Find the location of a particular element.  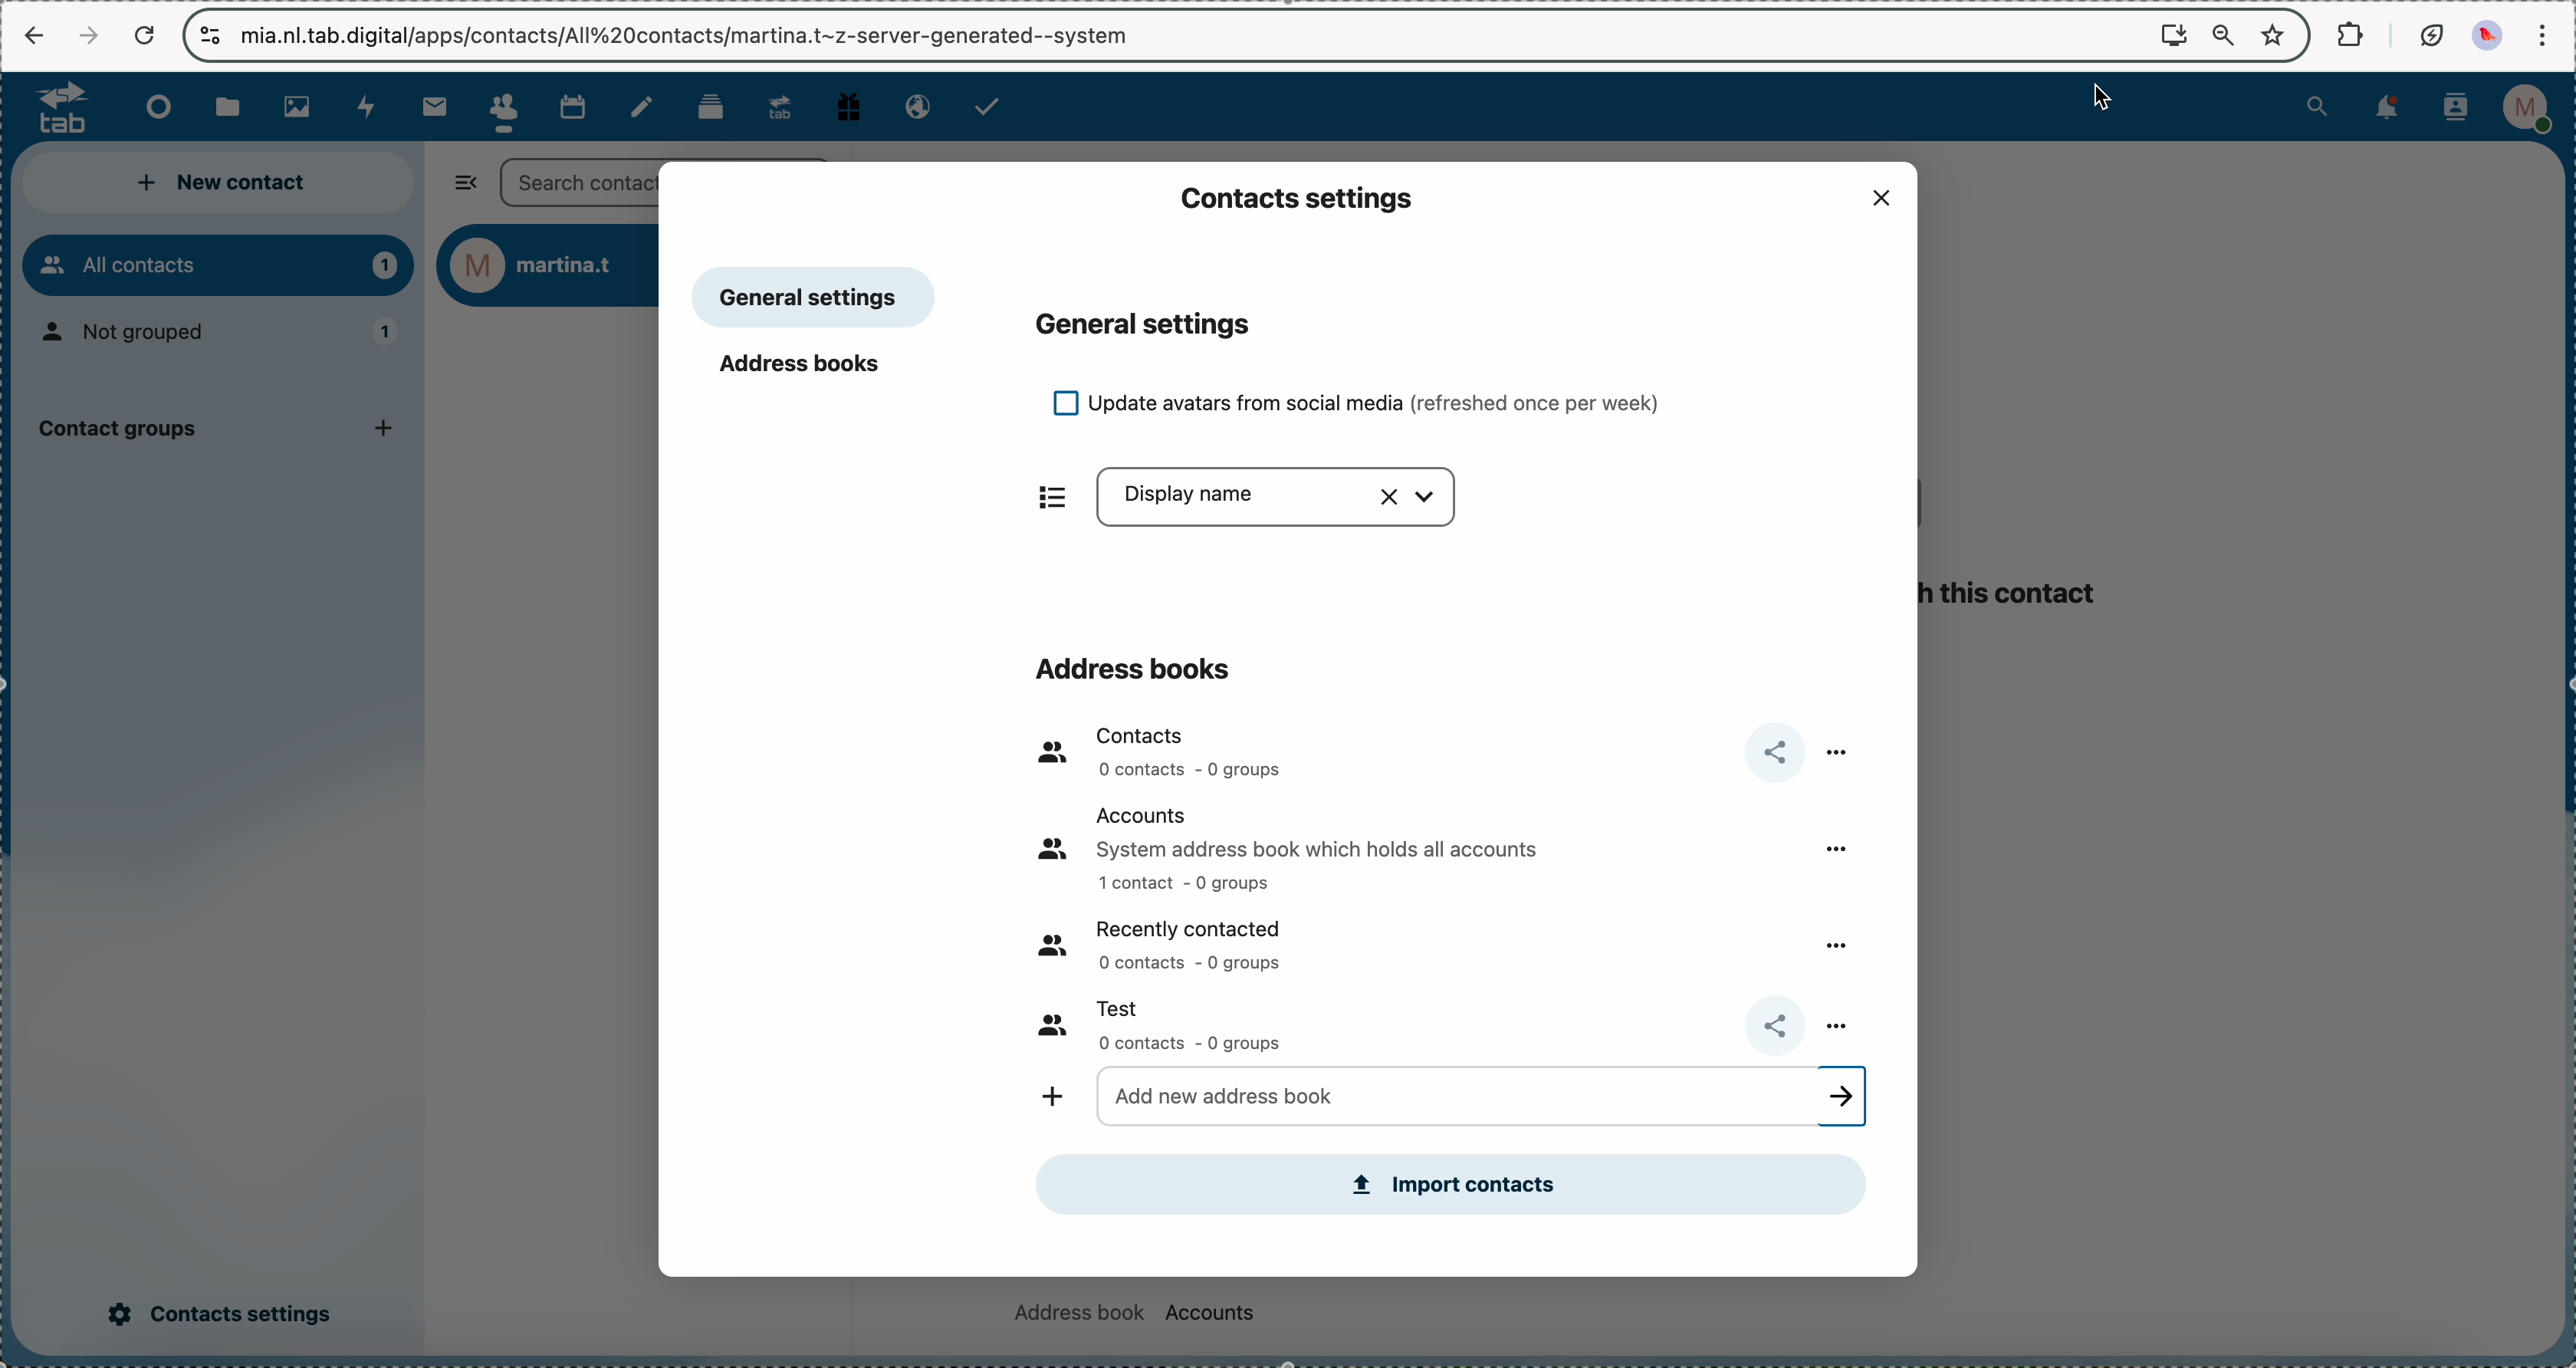

extensions is located at coordinates (2347, 34).